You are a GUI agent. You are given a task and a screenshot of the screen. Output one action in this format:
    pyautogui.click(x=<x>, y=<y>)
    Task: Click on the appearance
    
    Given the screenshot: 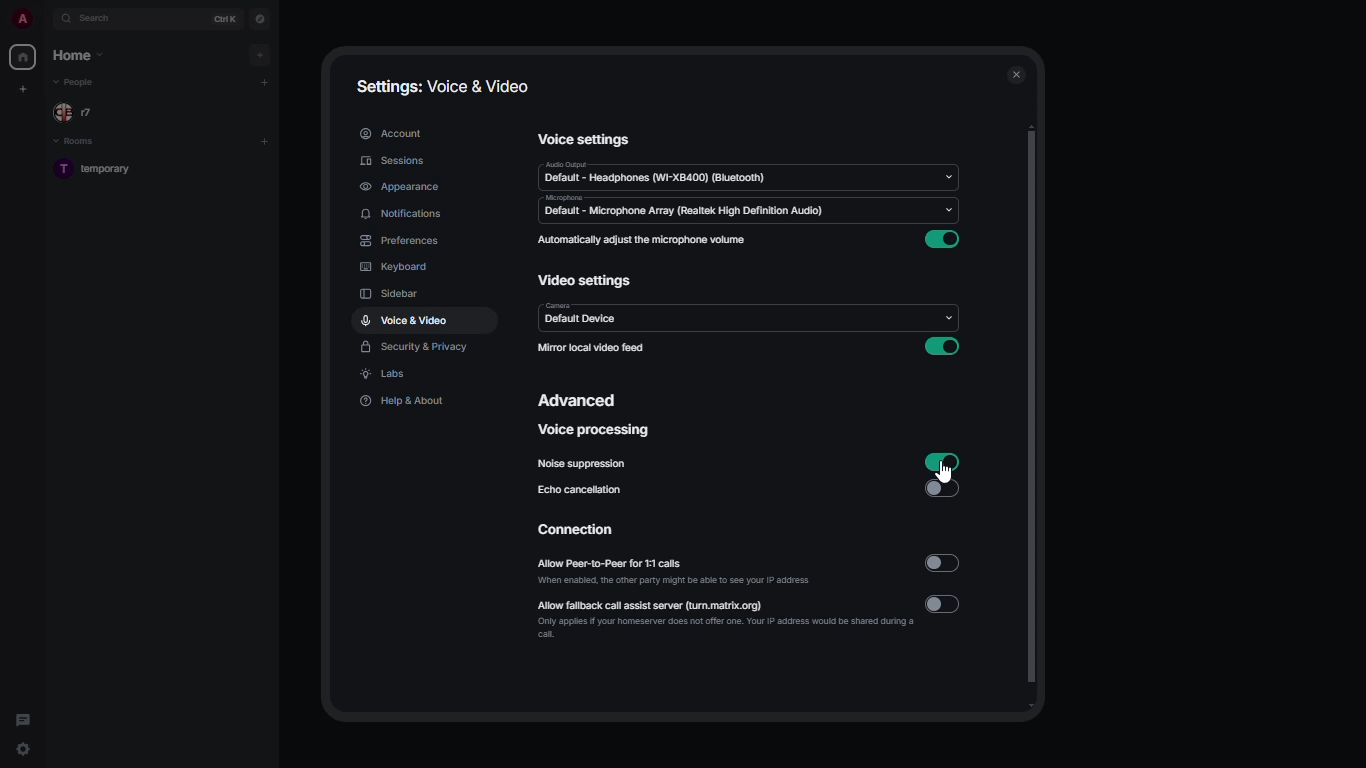 What is the action you would take?
    pyautogui.click(x=398, y=188)
    